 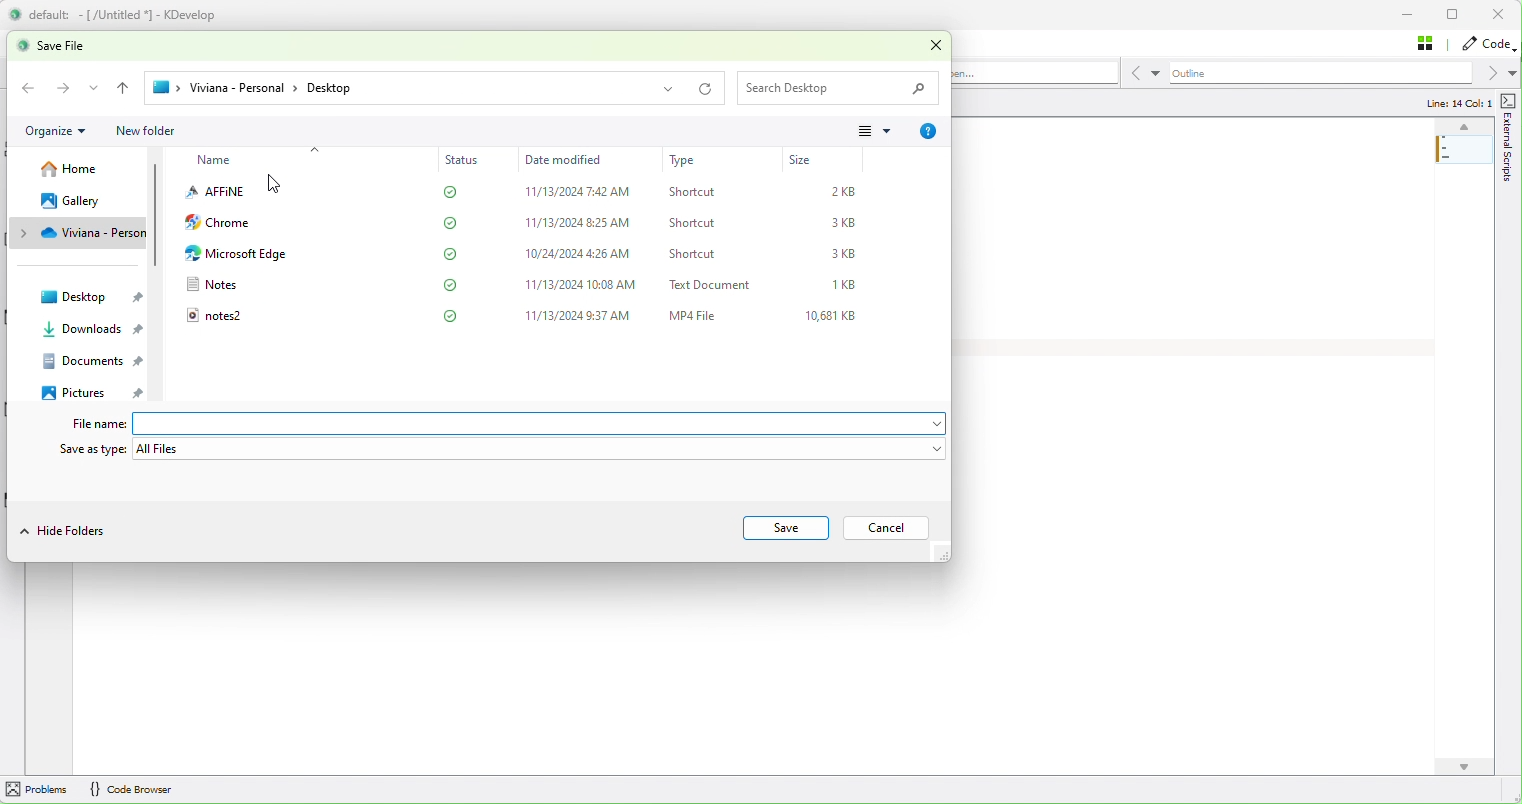 I want to click on saved to cloud, so click(x=450, y=284).